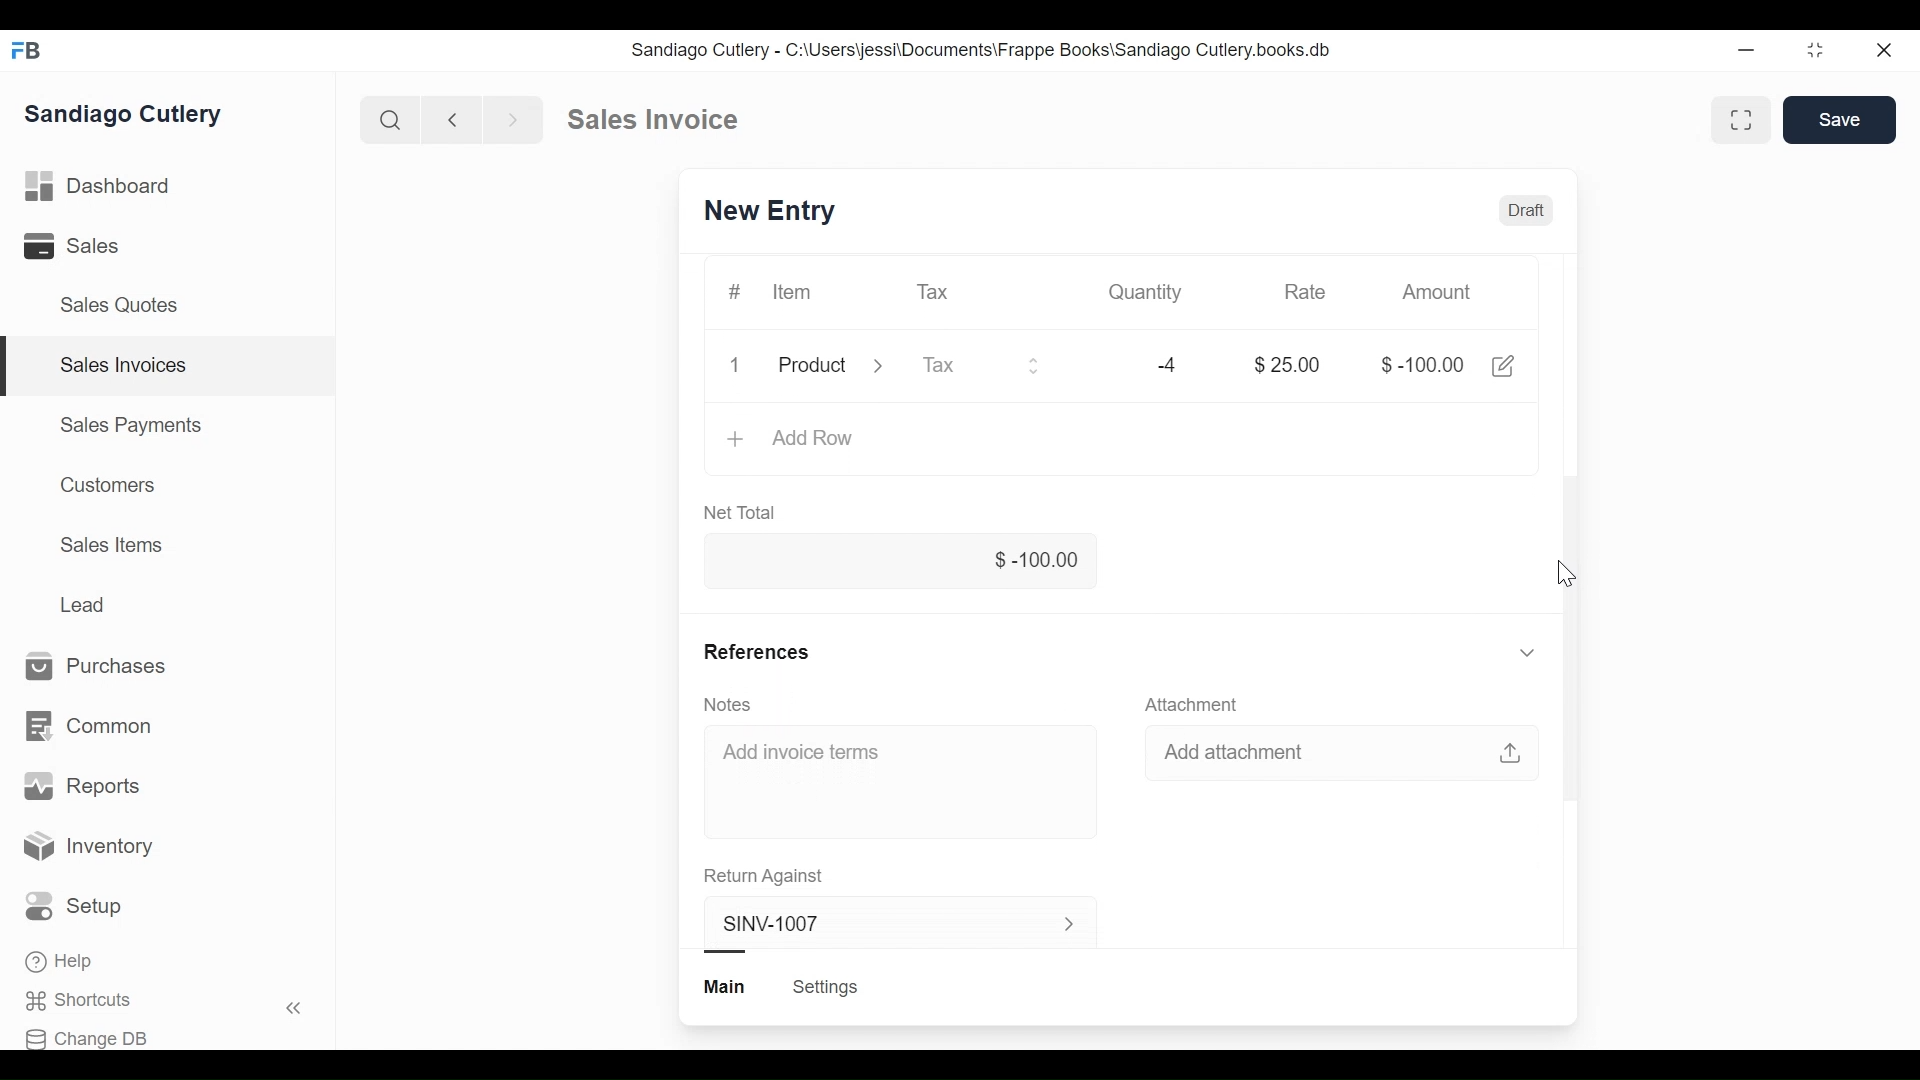 The image size is (1920, 1080). What do you see at coordinates (983, 51) in the screenshot?
I see `Sandiago Cutlery - C:\Users\jessi\Documents\Frappe Books\Sandiago Cutlery.books.db` at bounding box center [983, 51].